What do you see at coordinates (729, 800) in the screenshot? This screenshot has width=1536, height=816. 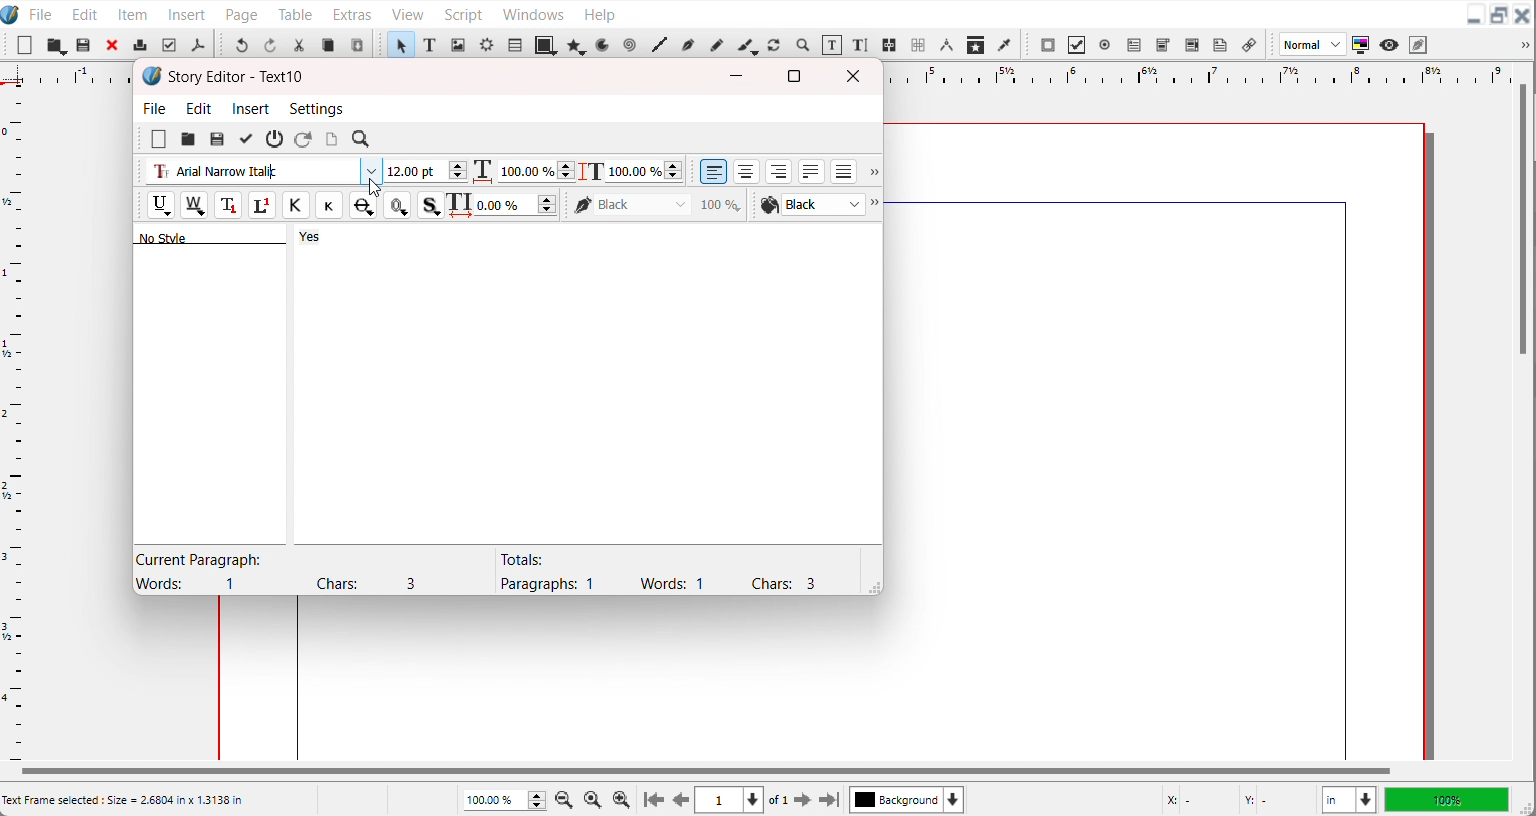 I see `Select current page` at bounding box center [729, 800].